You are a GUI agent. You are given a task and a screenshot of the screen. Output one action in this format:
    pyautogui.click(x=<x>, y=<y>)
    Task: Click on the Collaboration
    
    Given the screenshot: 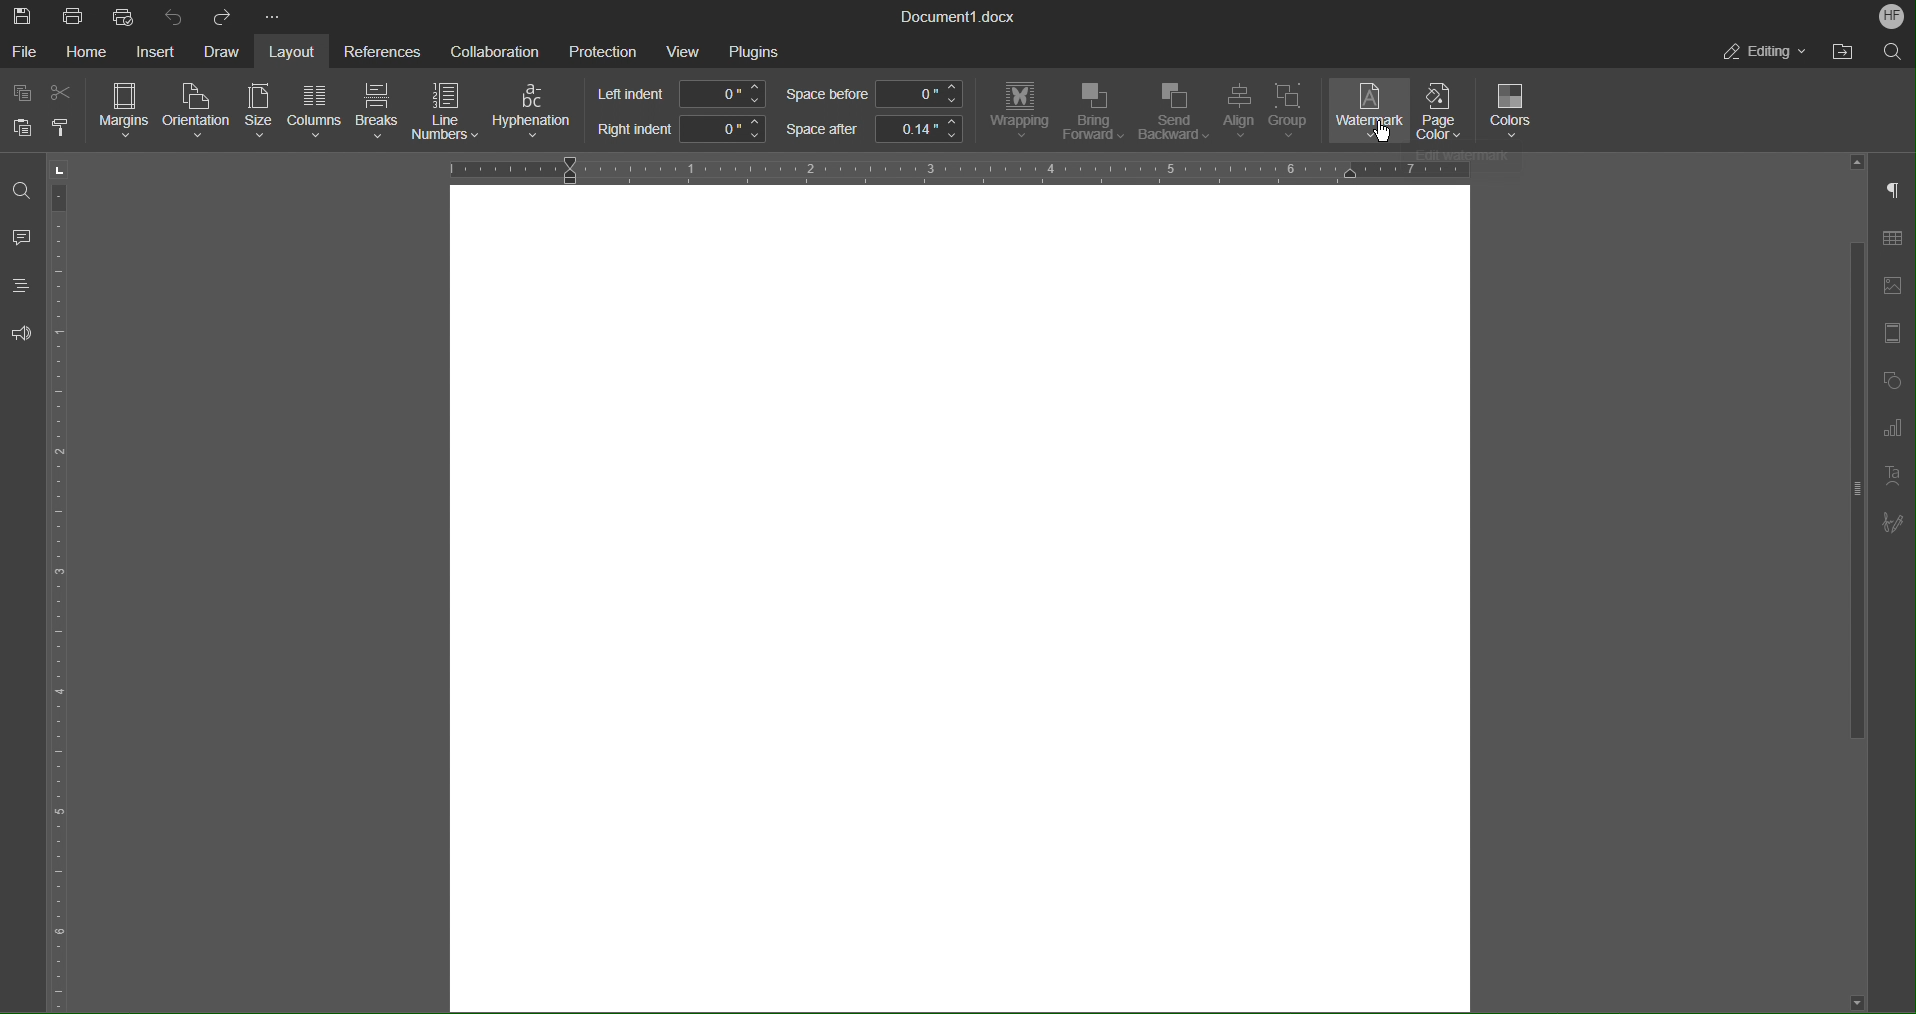 What is the action you would take?
    pyautogui.click(x=489, y=49)
    